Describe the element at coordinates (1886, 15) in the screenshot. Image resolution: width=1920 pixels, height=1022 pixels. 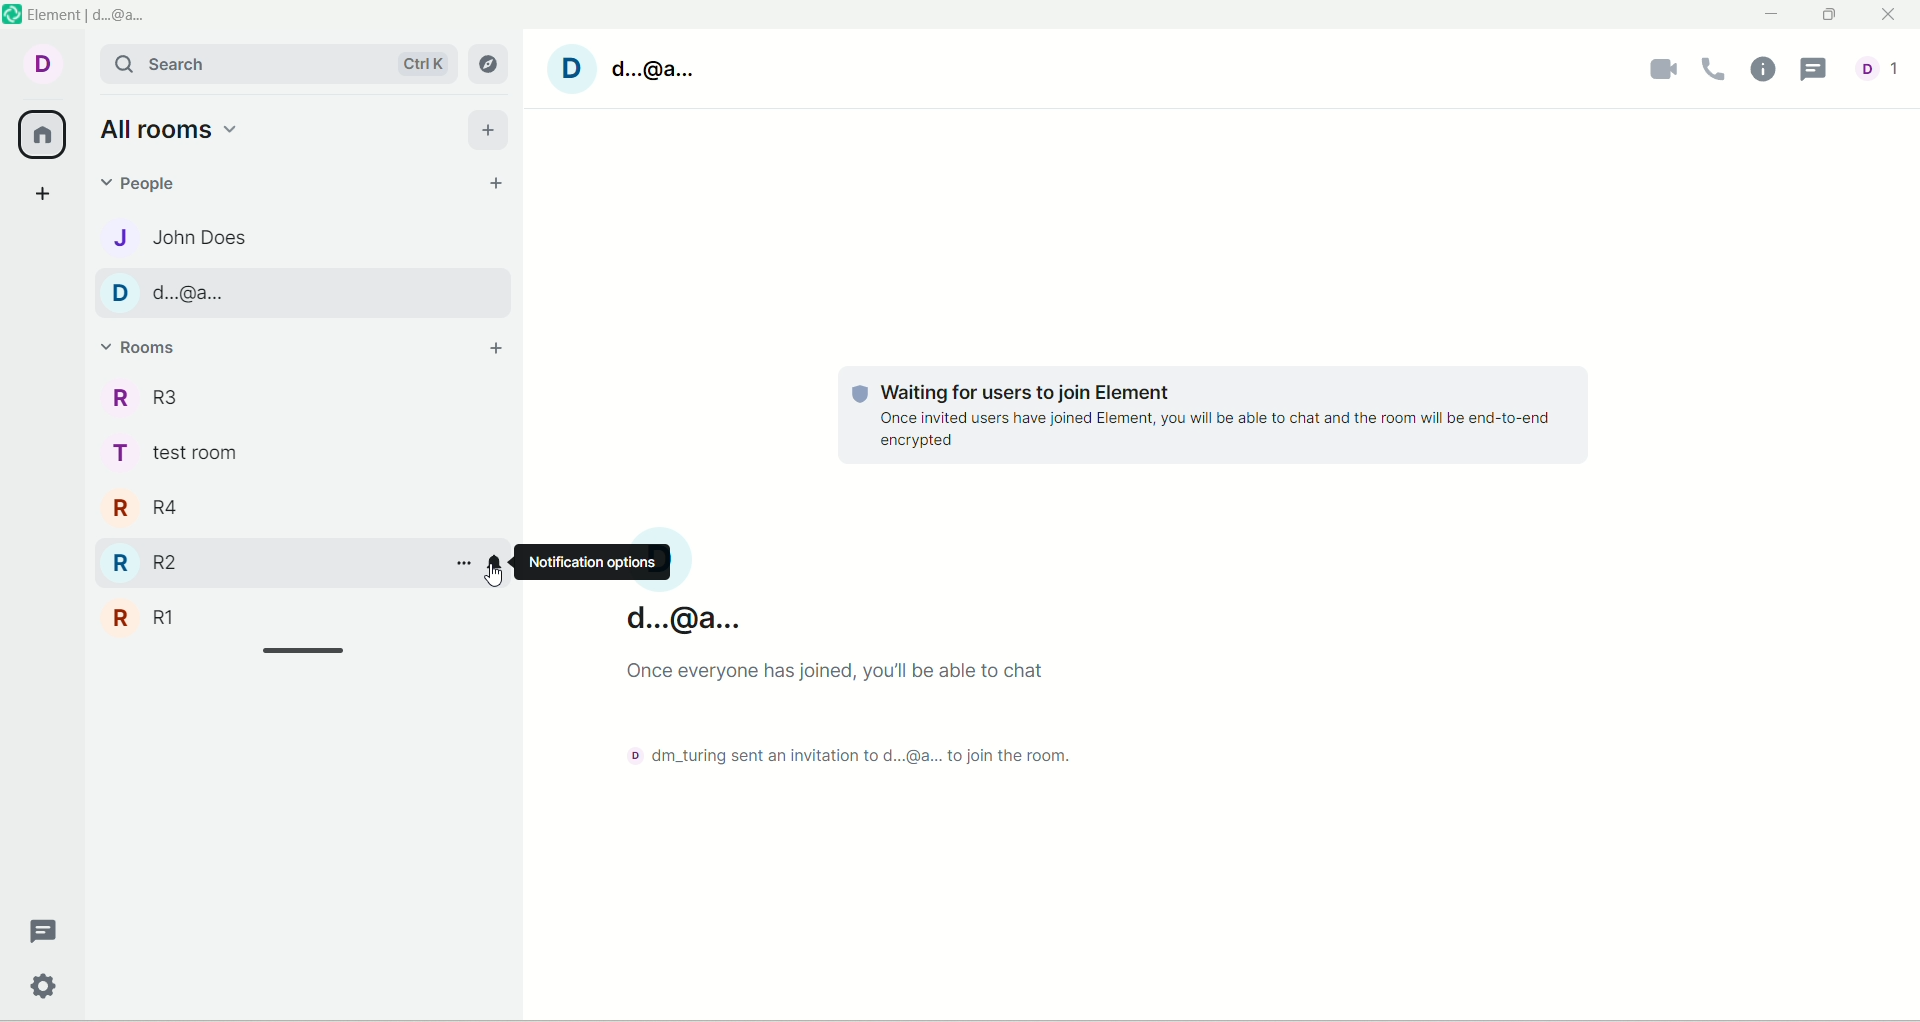
I see `close` at that location.